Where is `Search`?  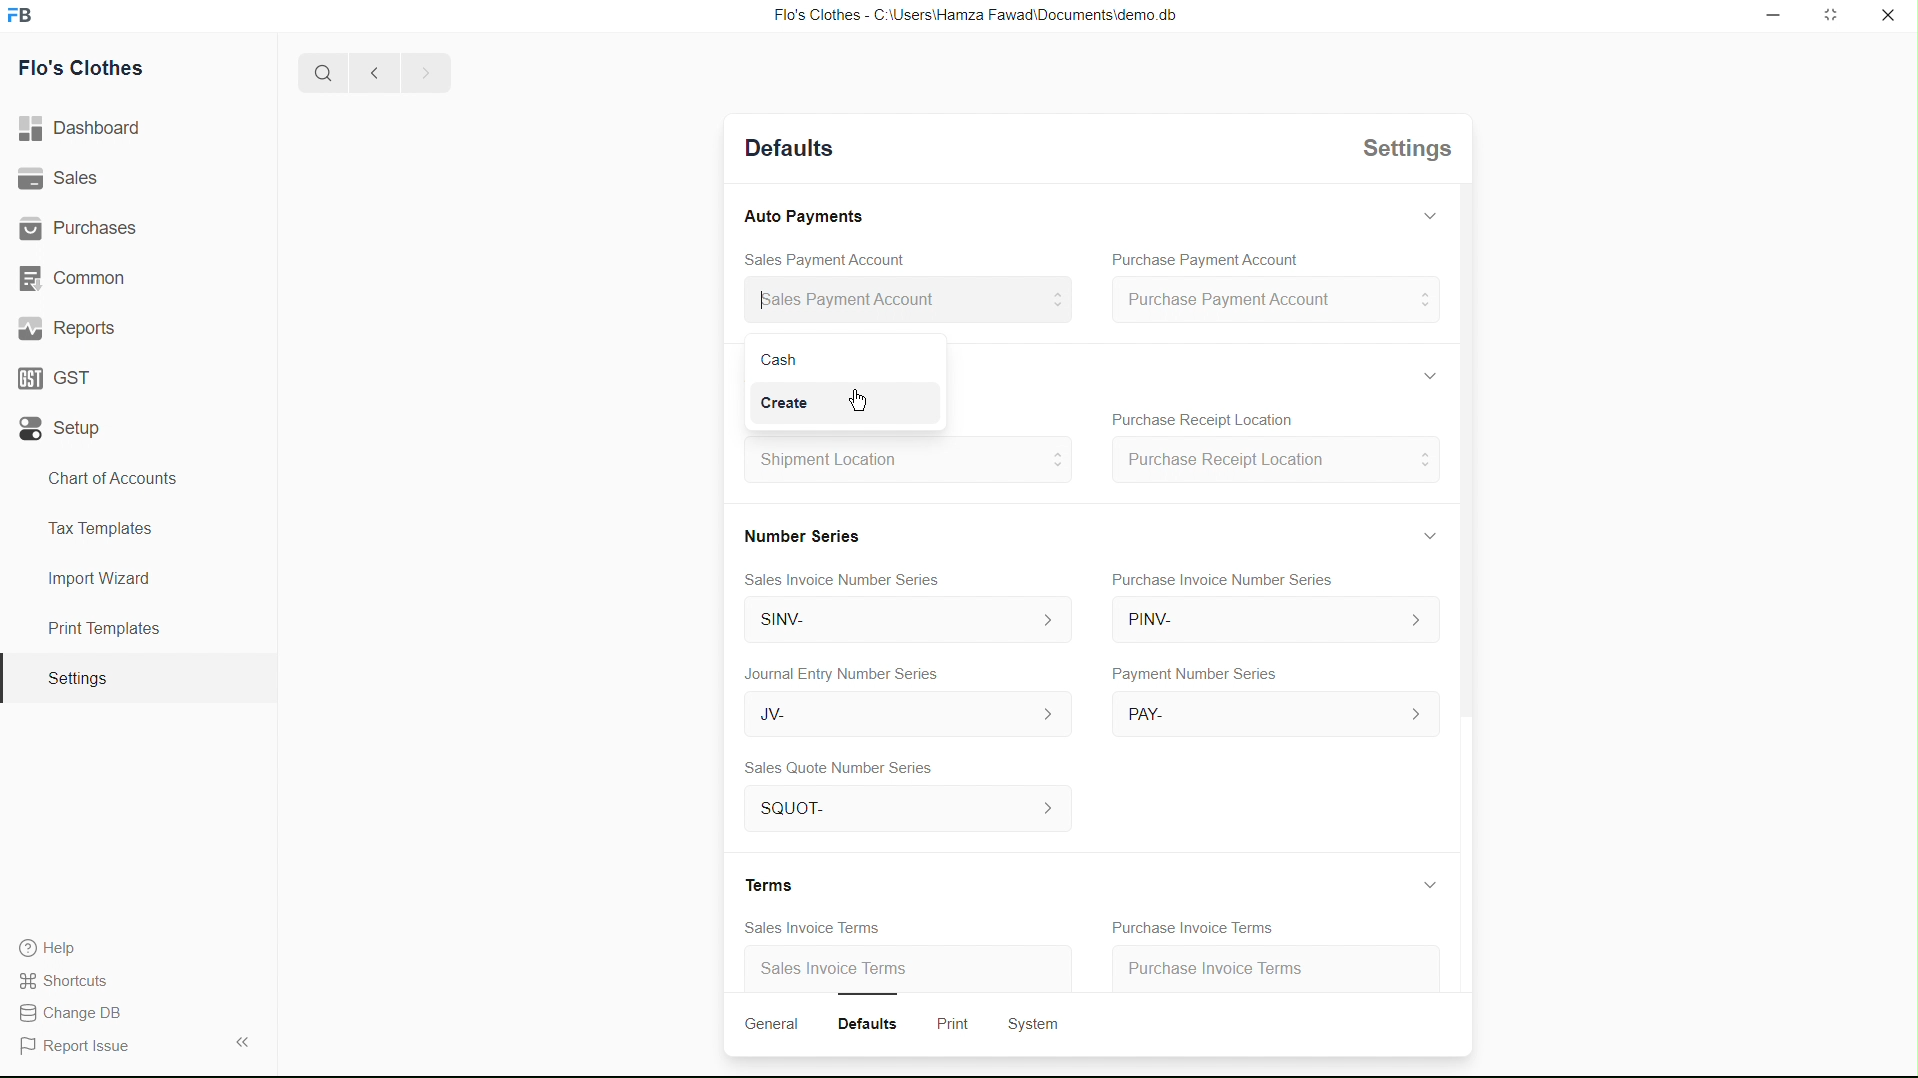 Search is located at coordinates (316, 73).